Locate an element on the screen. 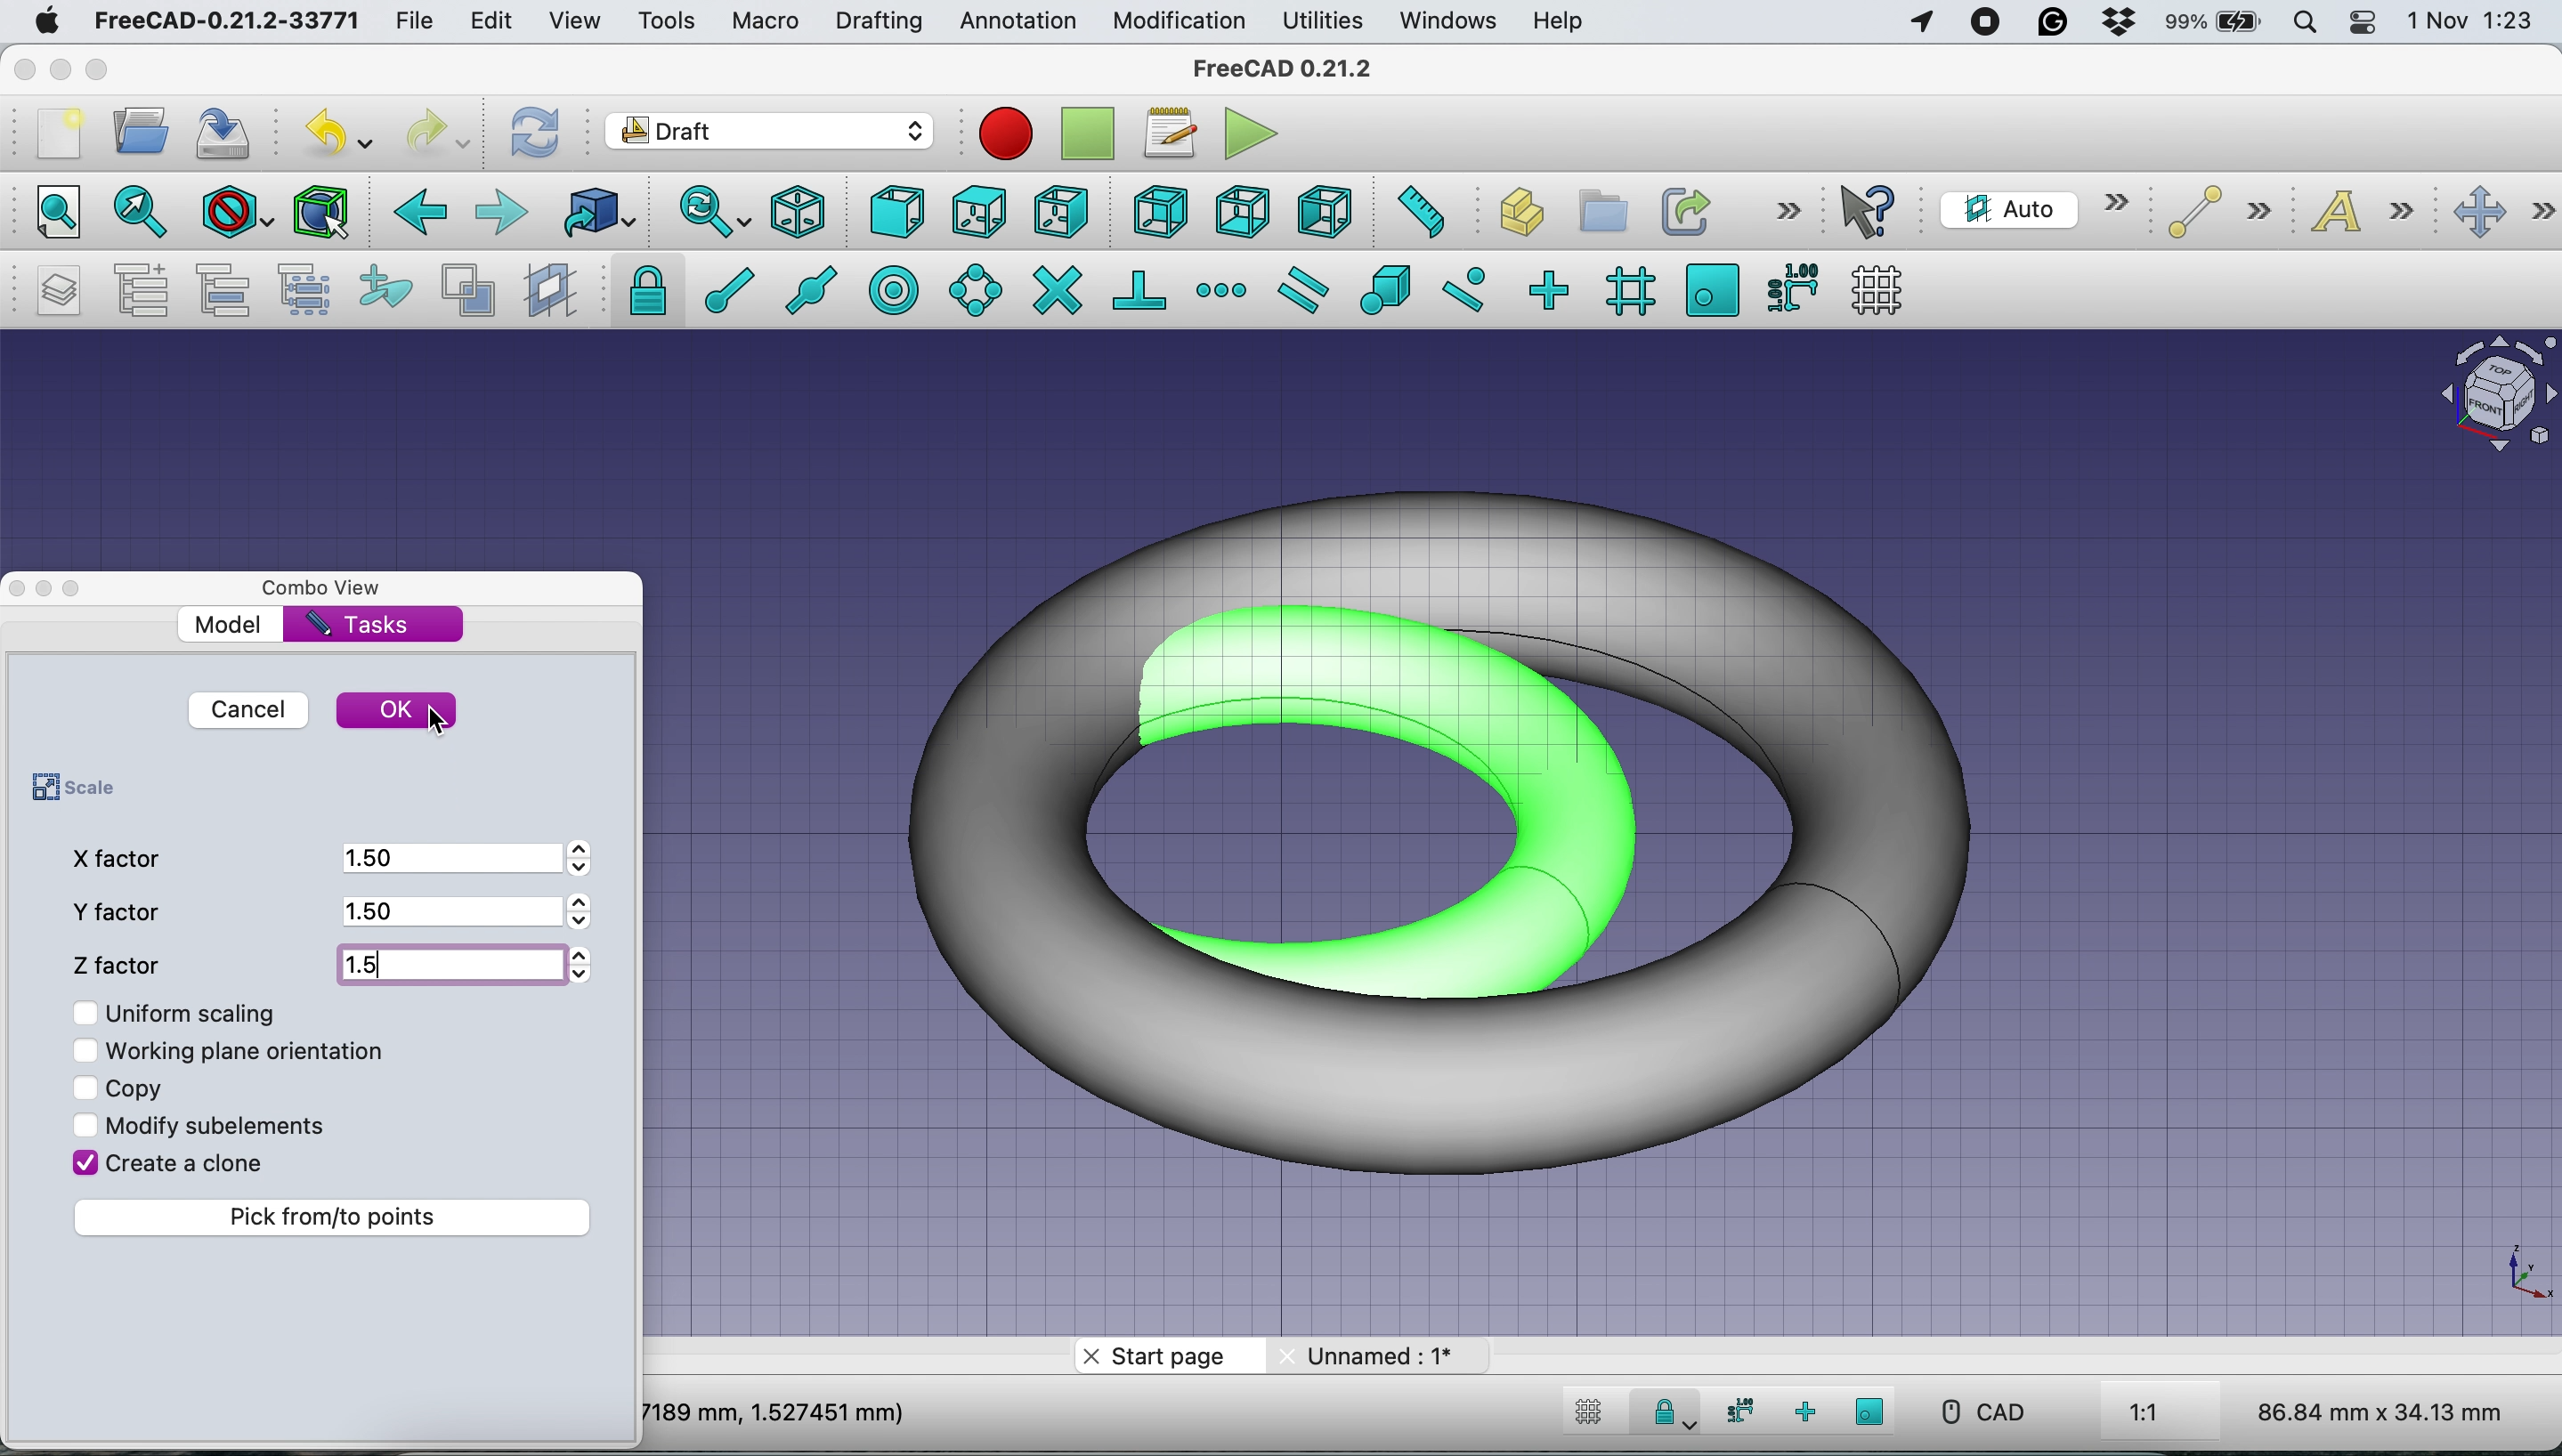  snap special is located at coordinates (1387, 290).